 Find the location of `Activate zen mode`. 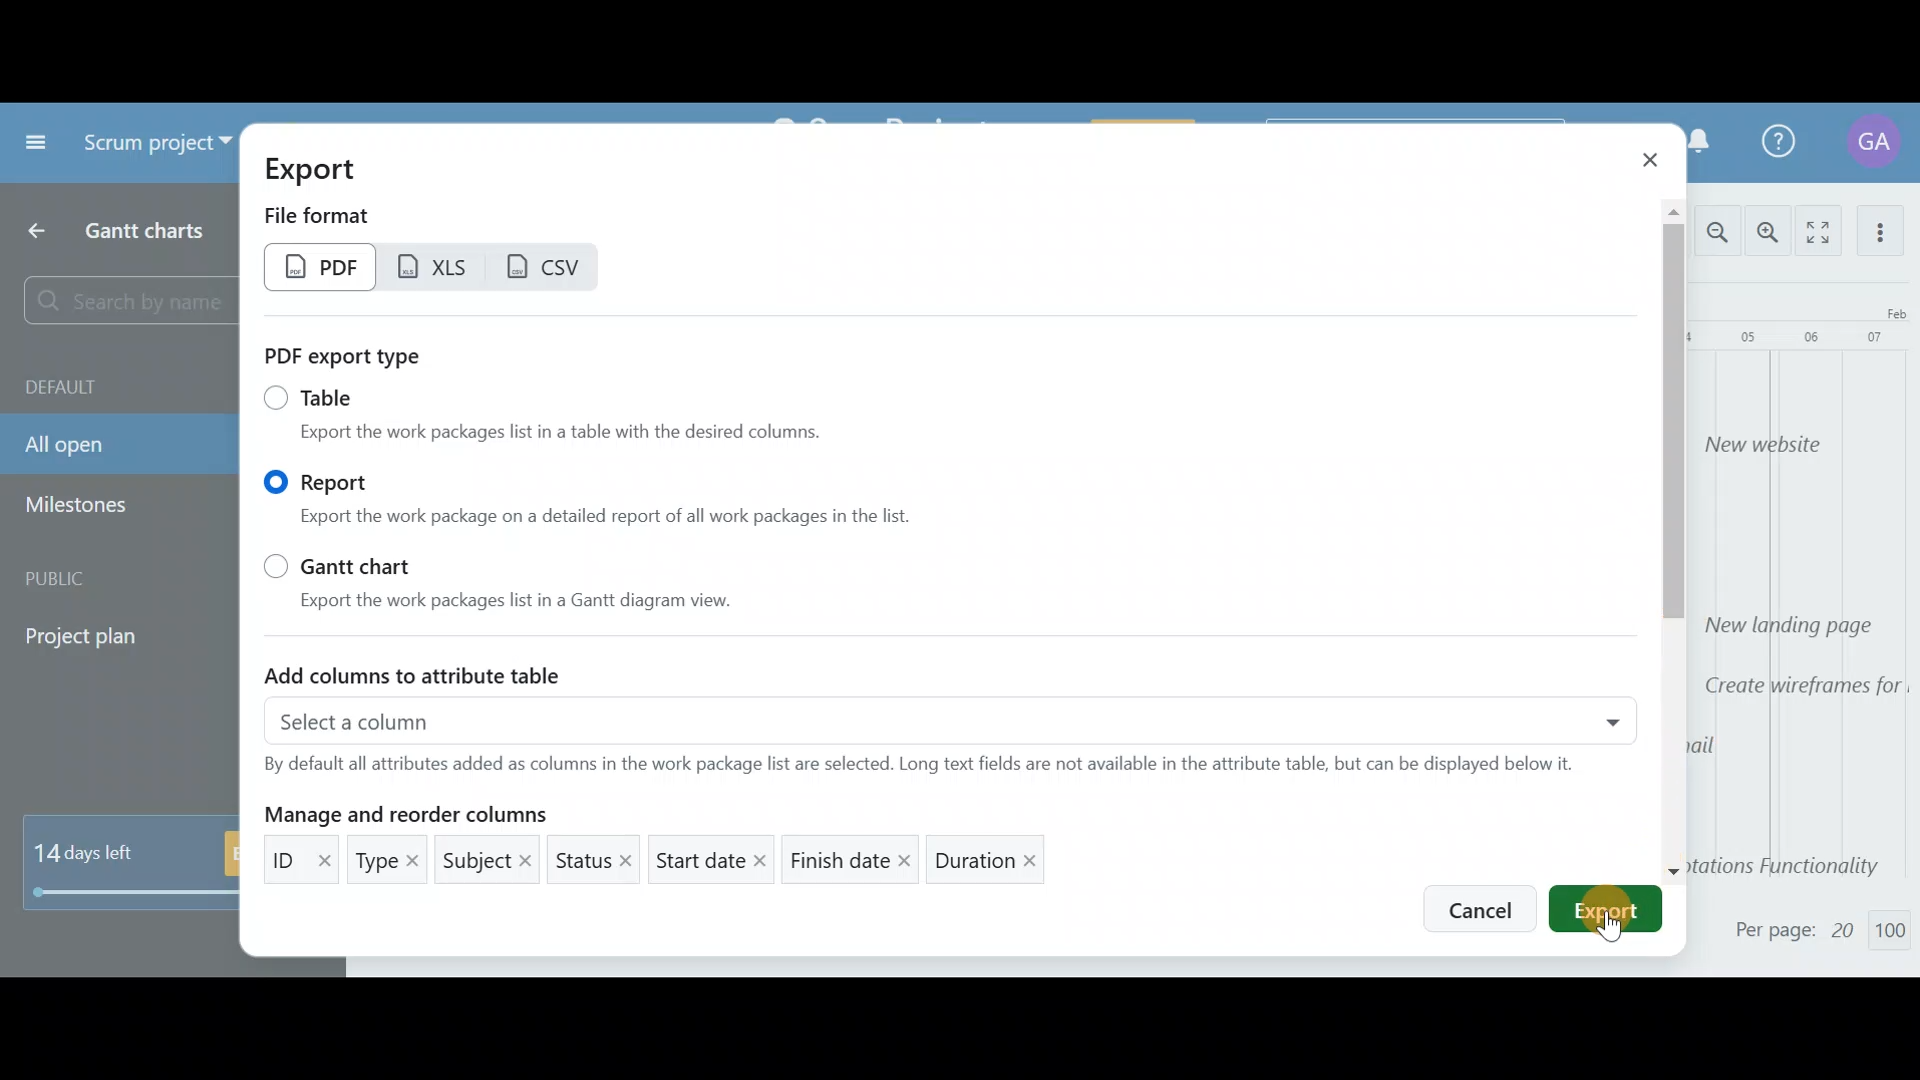

Activate zen mode is located at coordinates (1819, 232).